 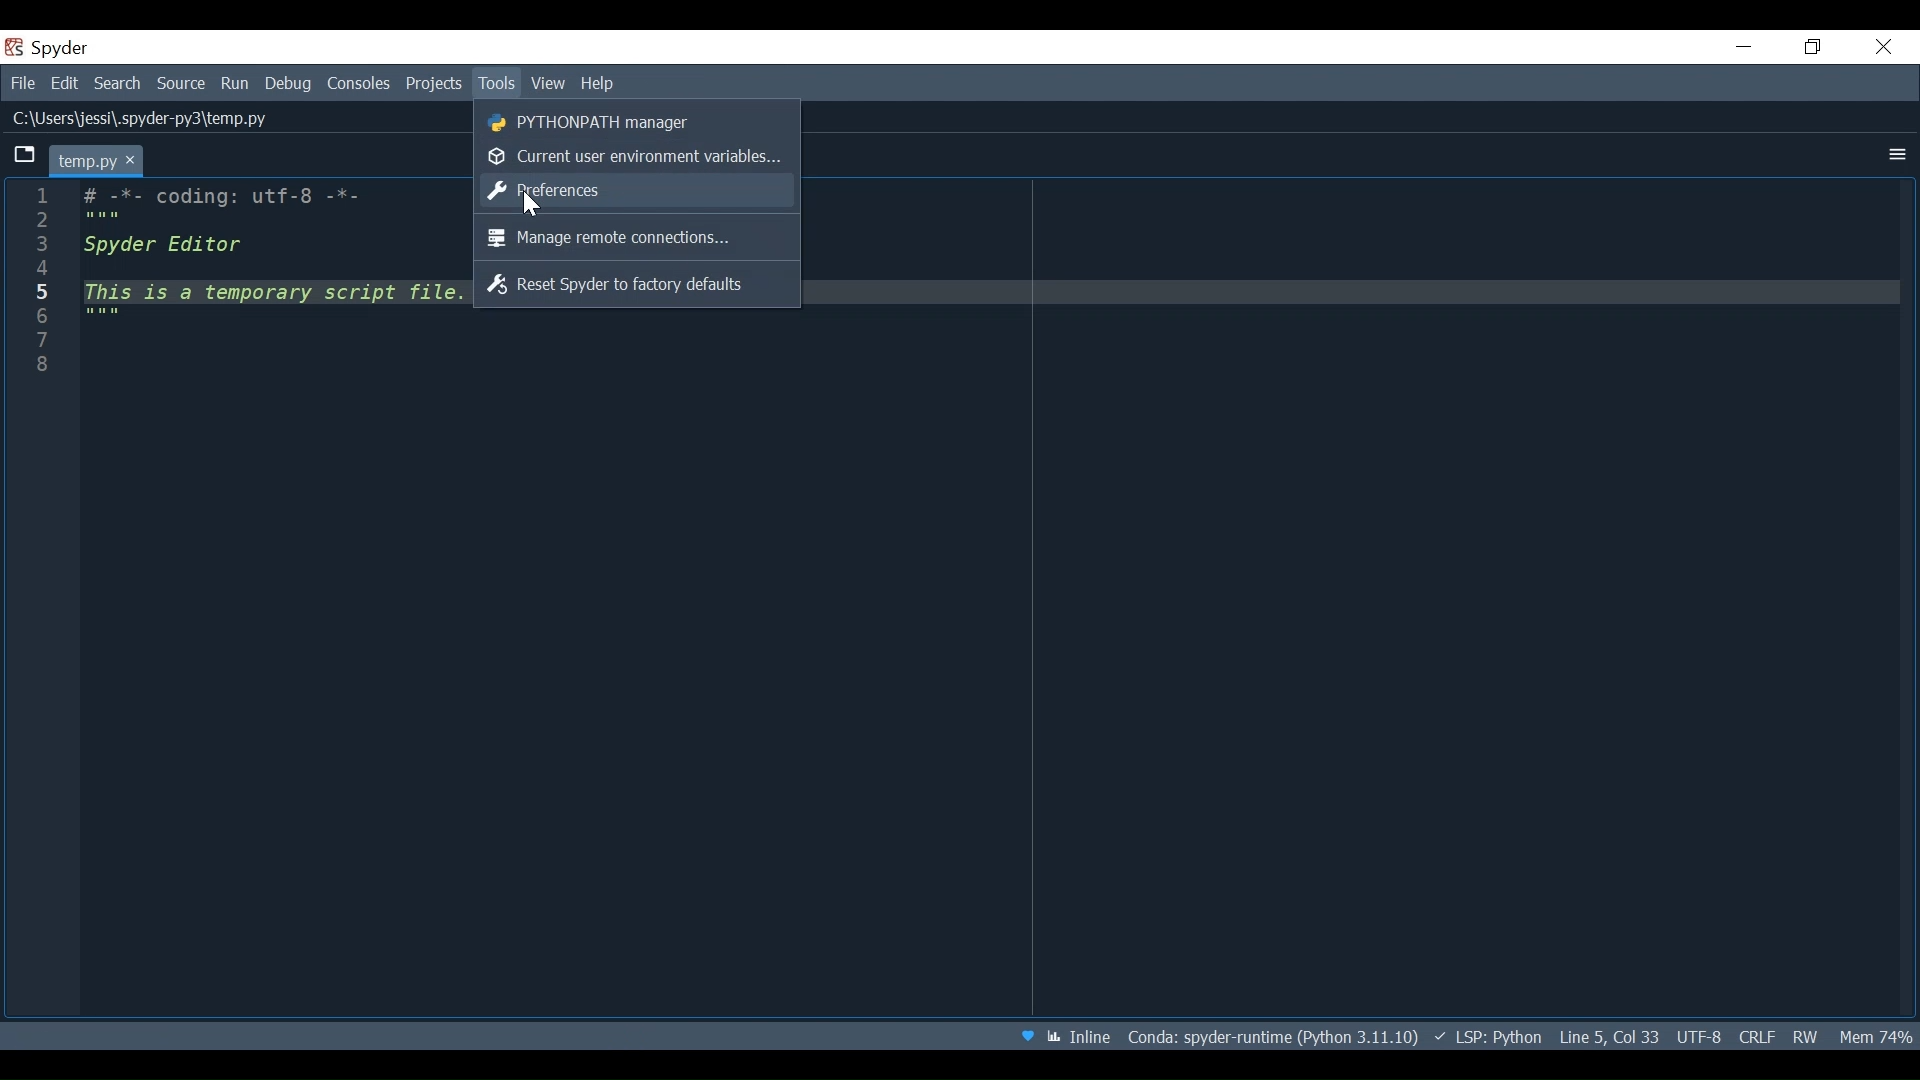 I want to click on Cursor , so click(x=532, y=204).